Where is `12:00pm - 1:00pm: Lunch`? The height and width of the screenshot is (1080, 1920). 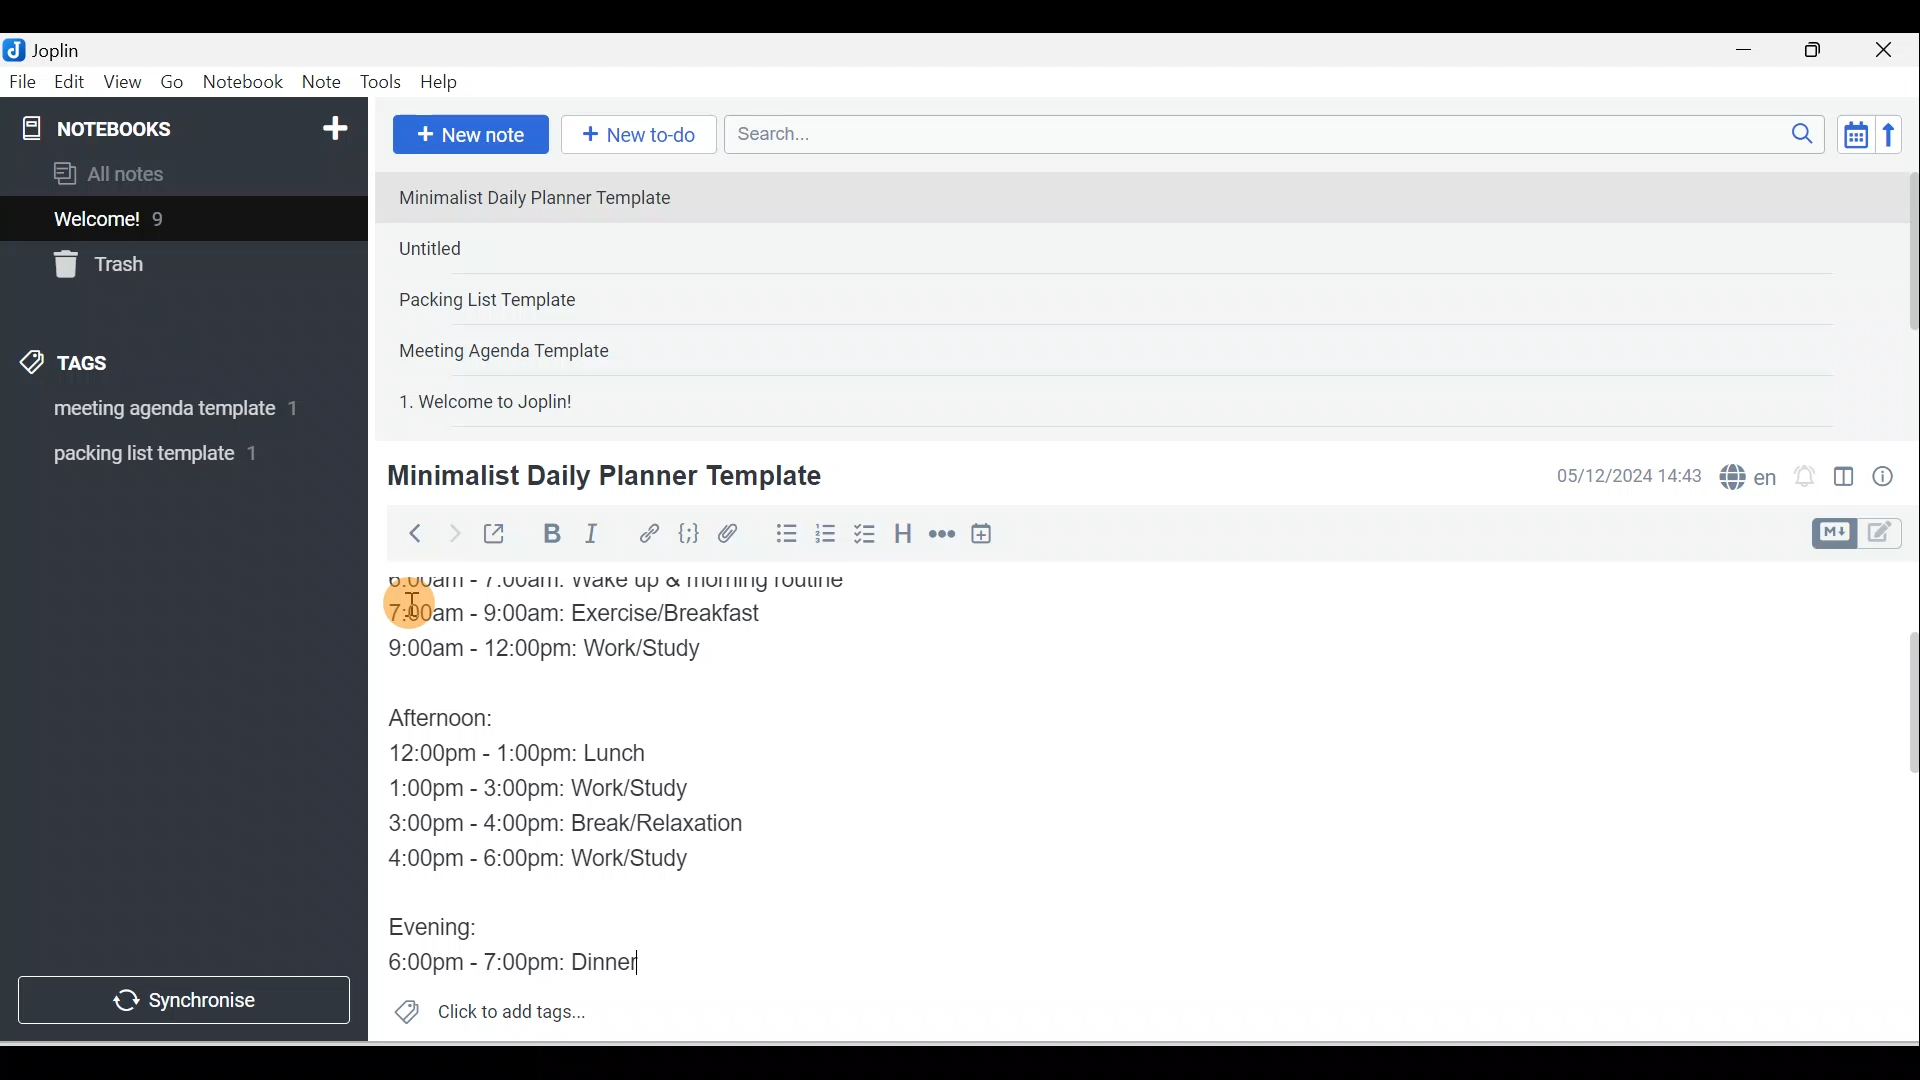 12:00pm - 1:00pm: Lunch is located at coordinates (545, 755).